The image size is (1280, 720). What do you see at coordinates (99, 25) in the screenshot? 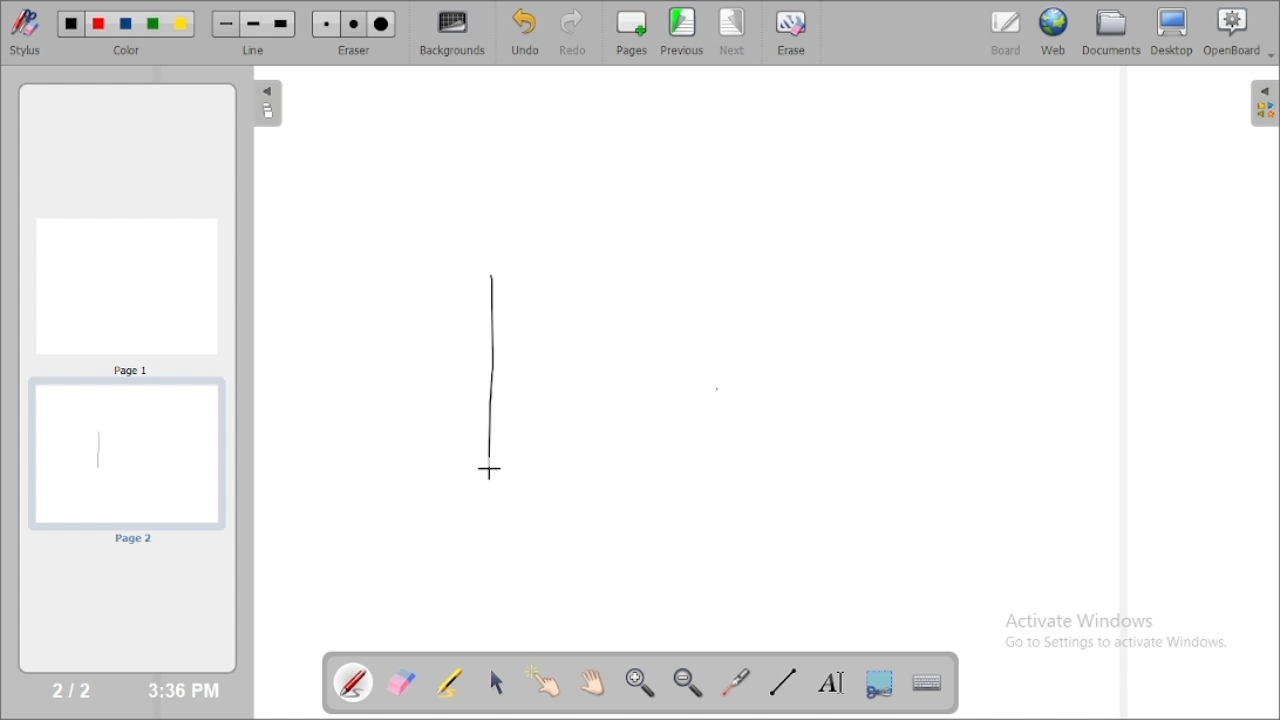
I see `Color 2` at bounding box center [99, 25].